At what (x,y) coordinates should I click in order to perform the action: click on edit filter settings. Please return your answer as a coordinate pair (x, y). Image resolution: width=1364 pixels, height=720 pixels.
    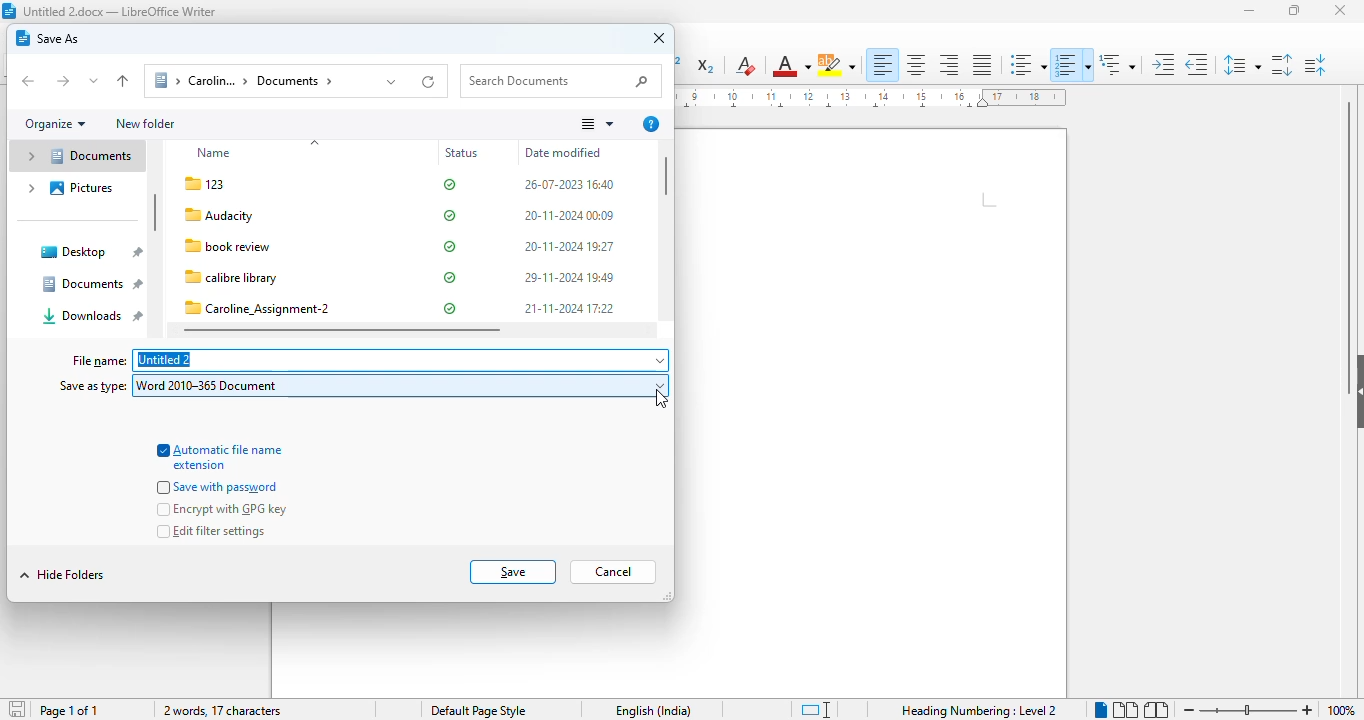
    Looking at the image, I should click on (211, 531).